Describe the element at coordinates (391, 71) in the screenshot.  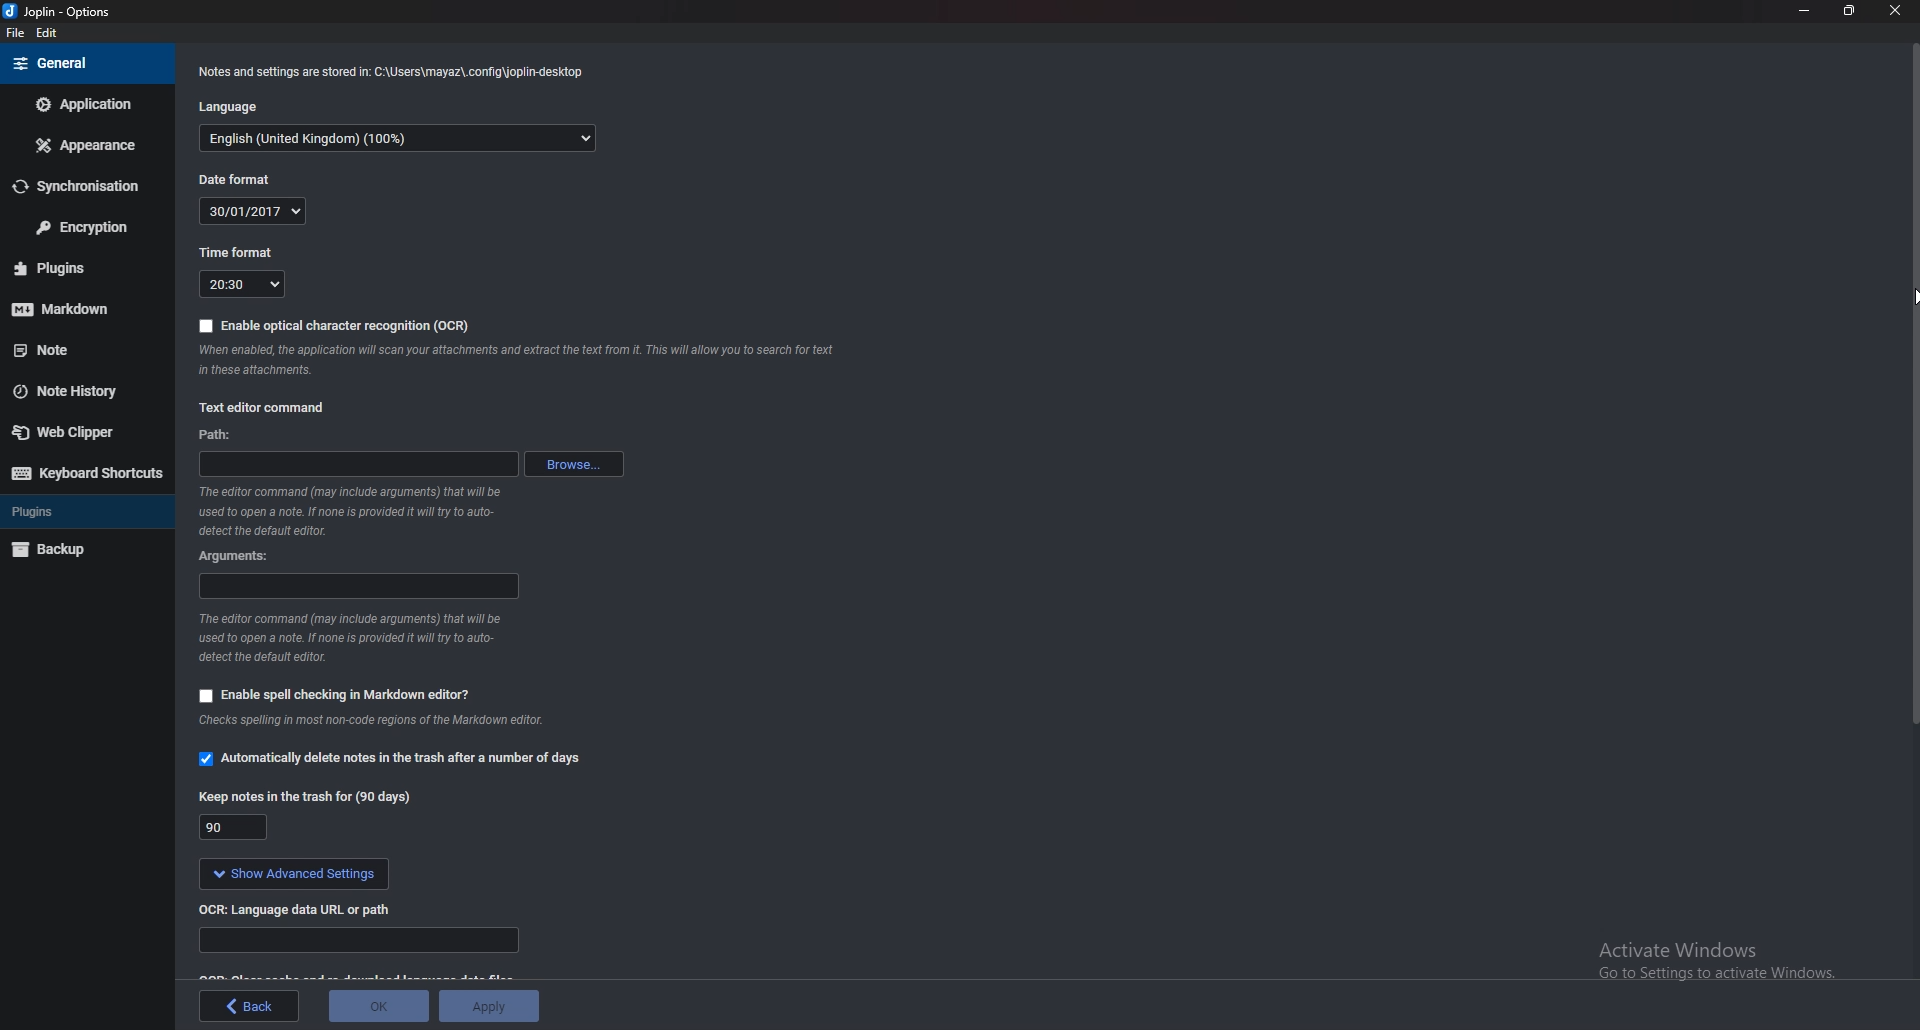
I see `info` at that location.